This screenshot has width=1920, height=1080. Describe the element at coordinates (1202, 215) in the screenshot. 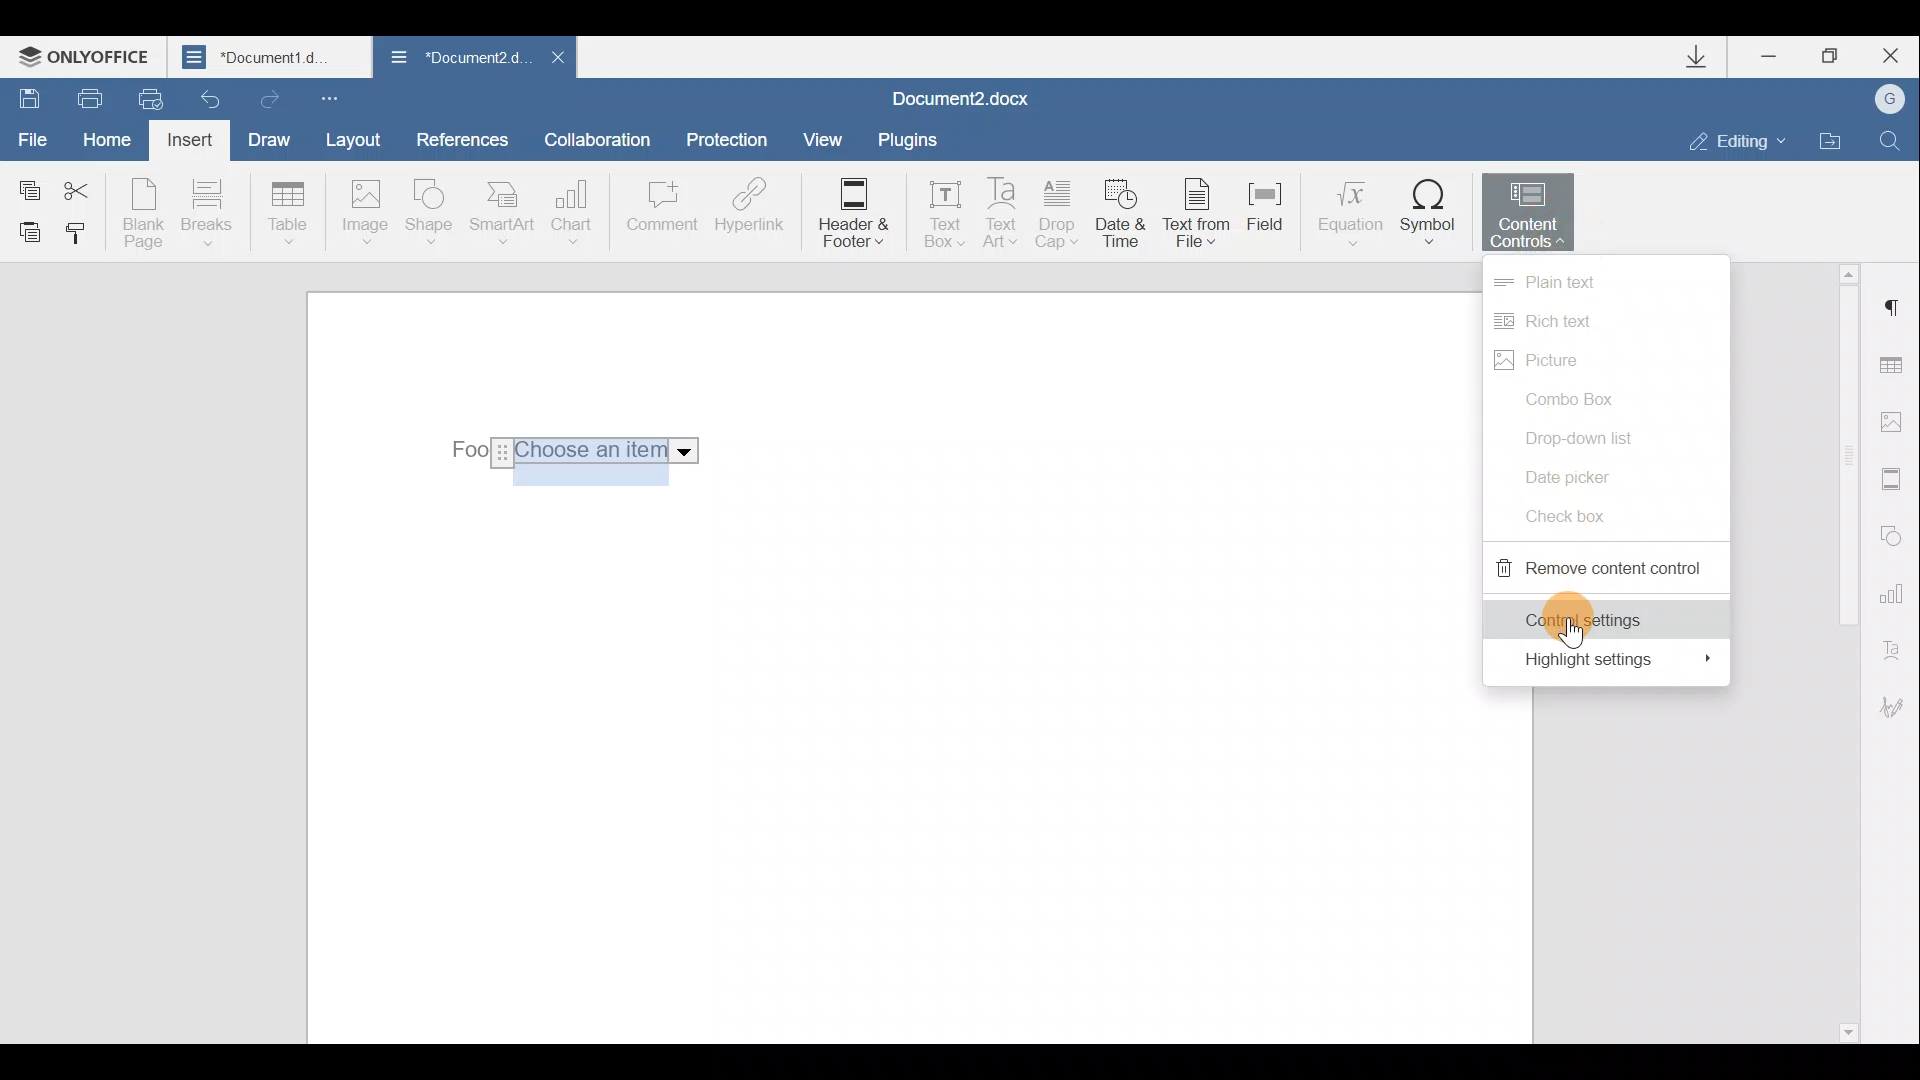

I see `Text from file` at that location.